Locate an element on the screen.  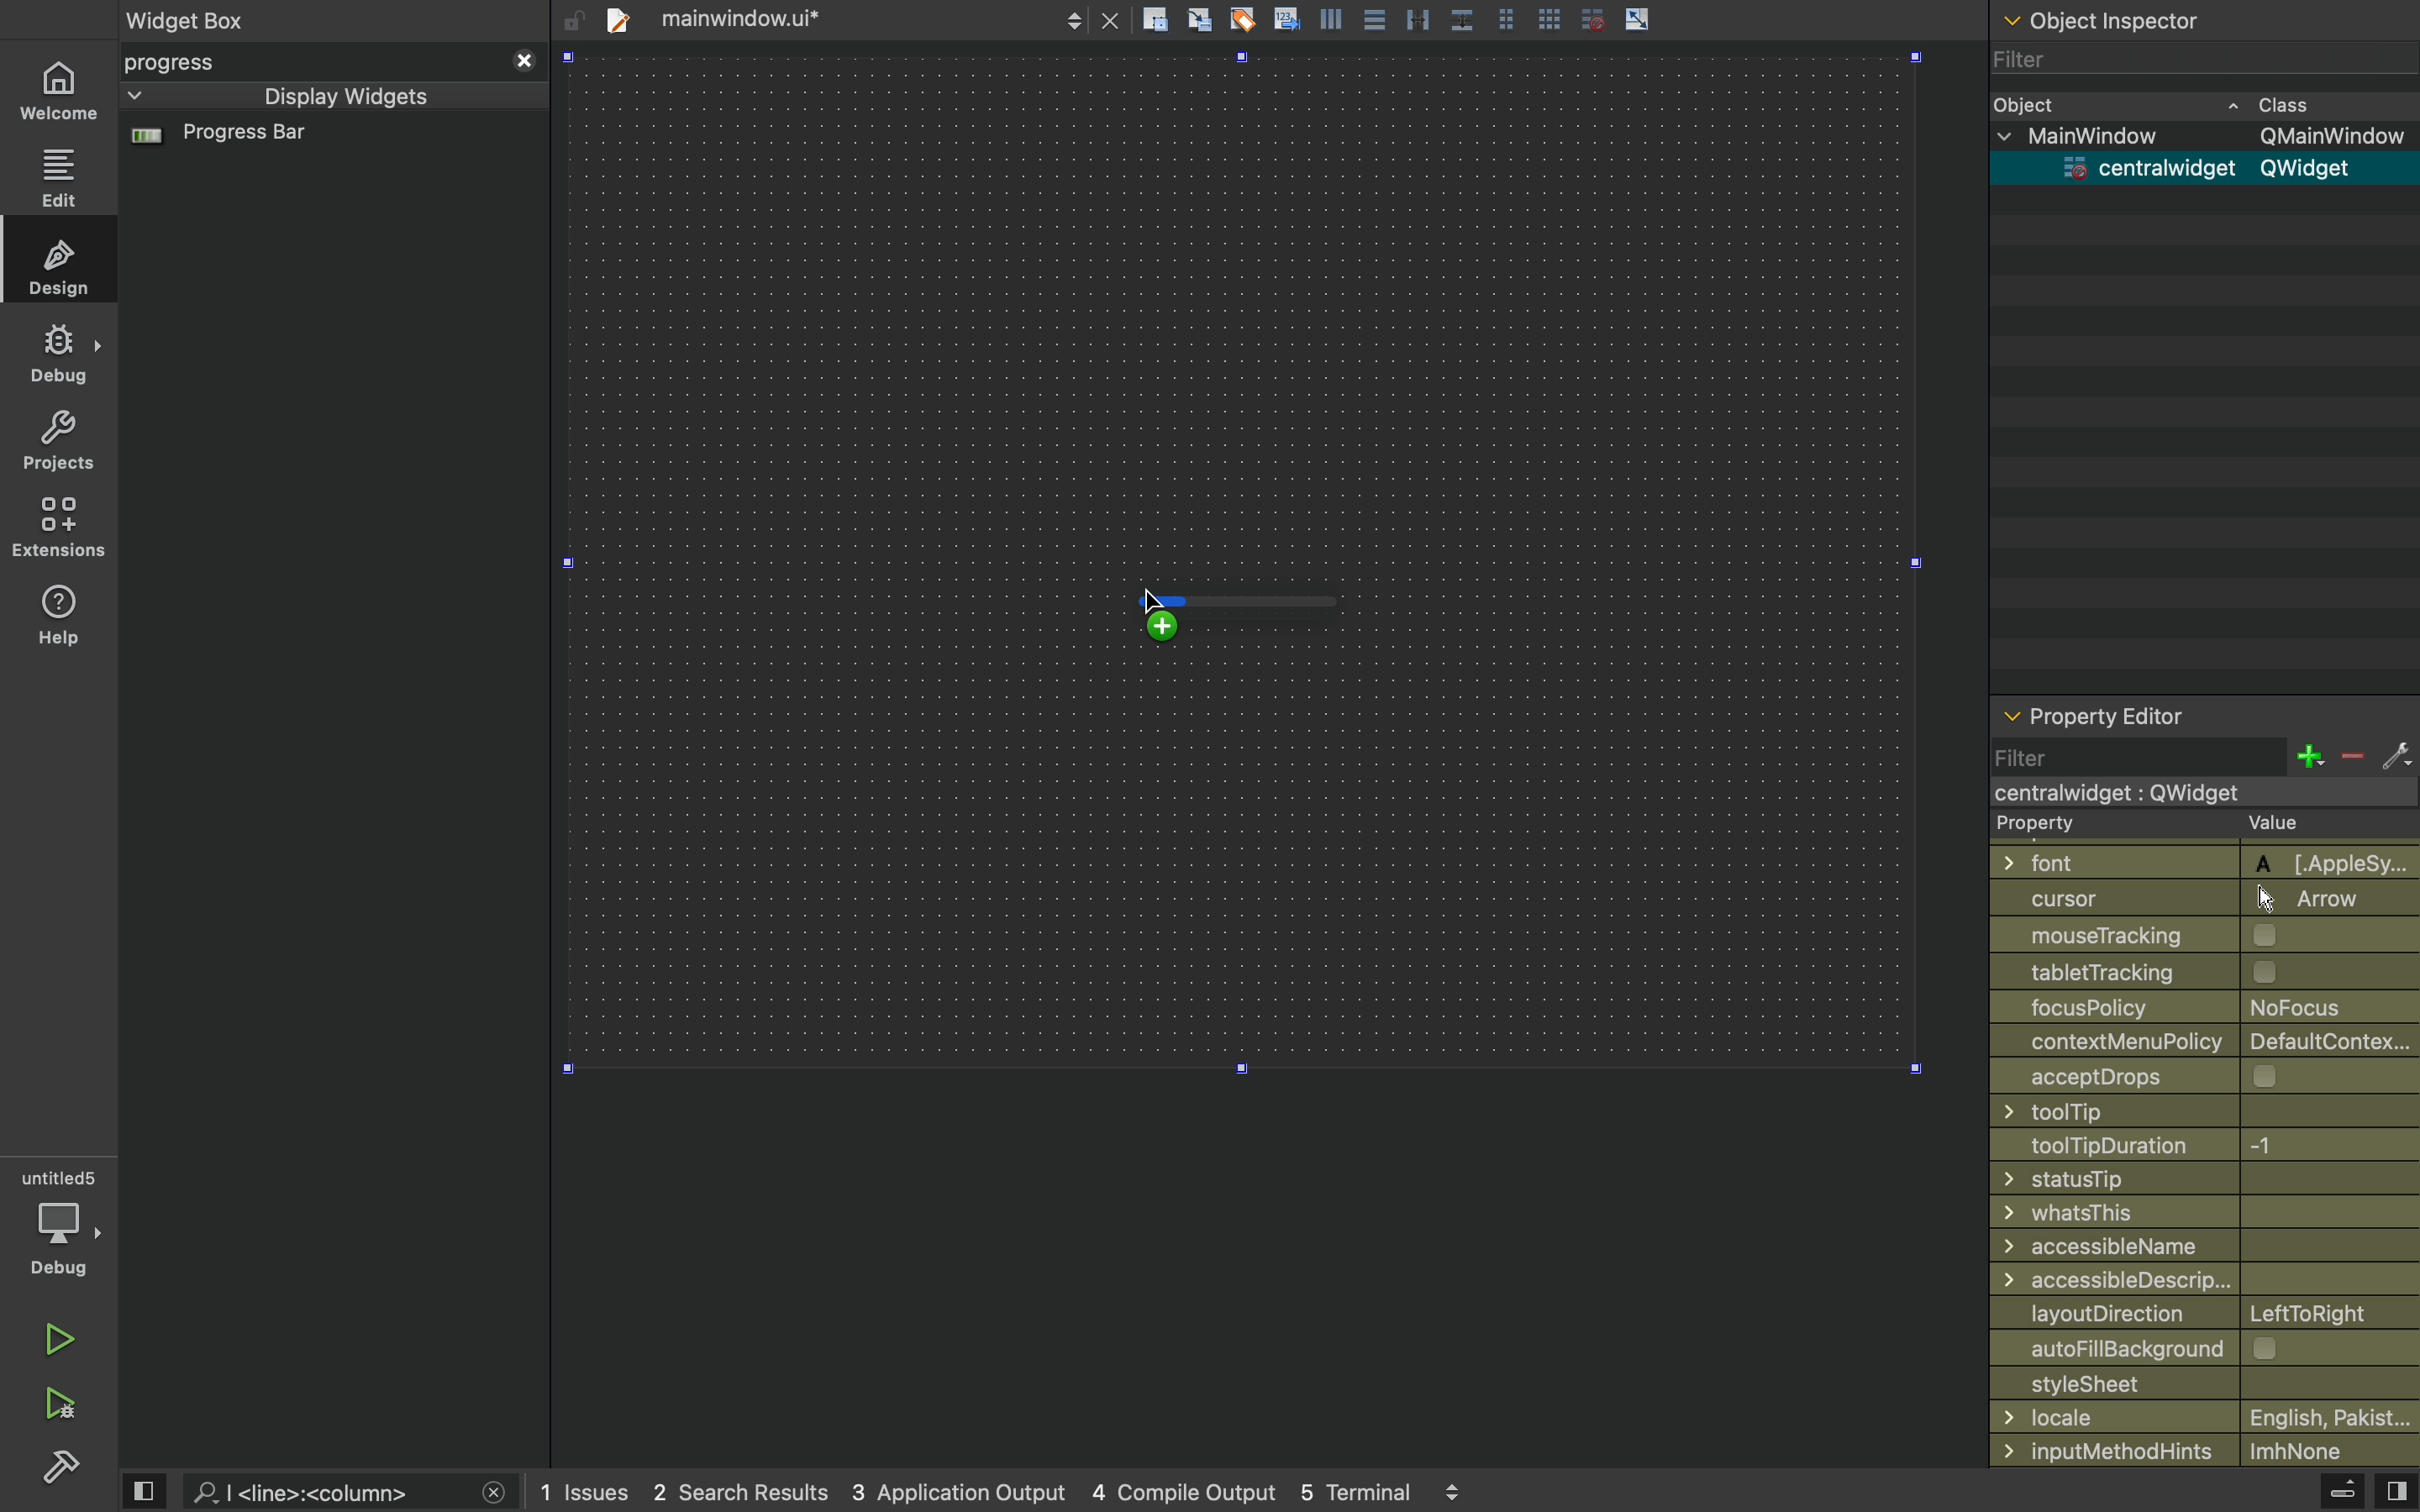
cursor is located at coordinates (2194, 898).